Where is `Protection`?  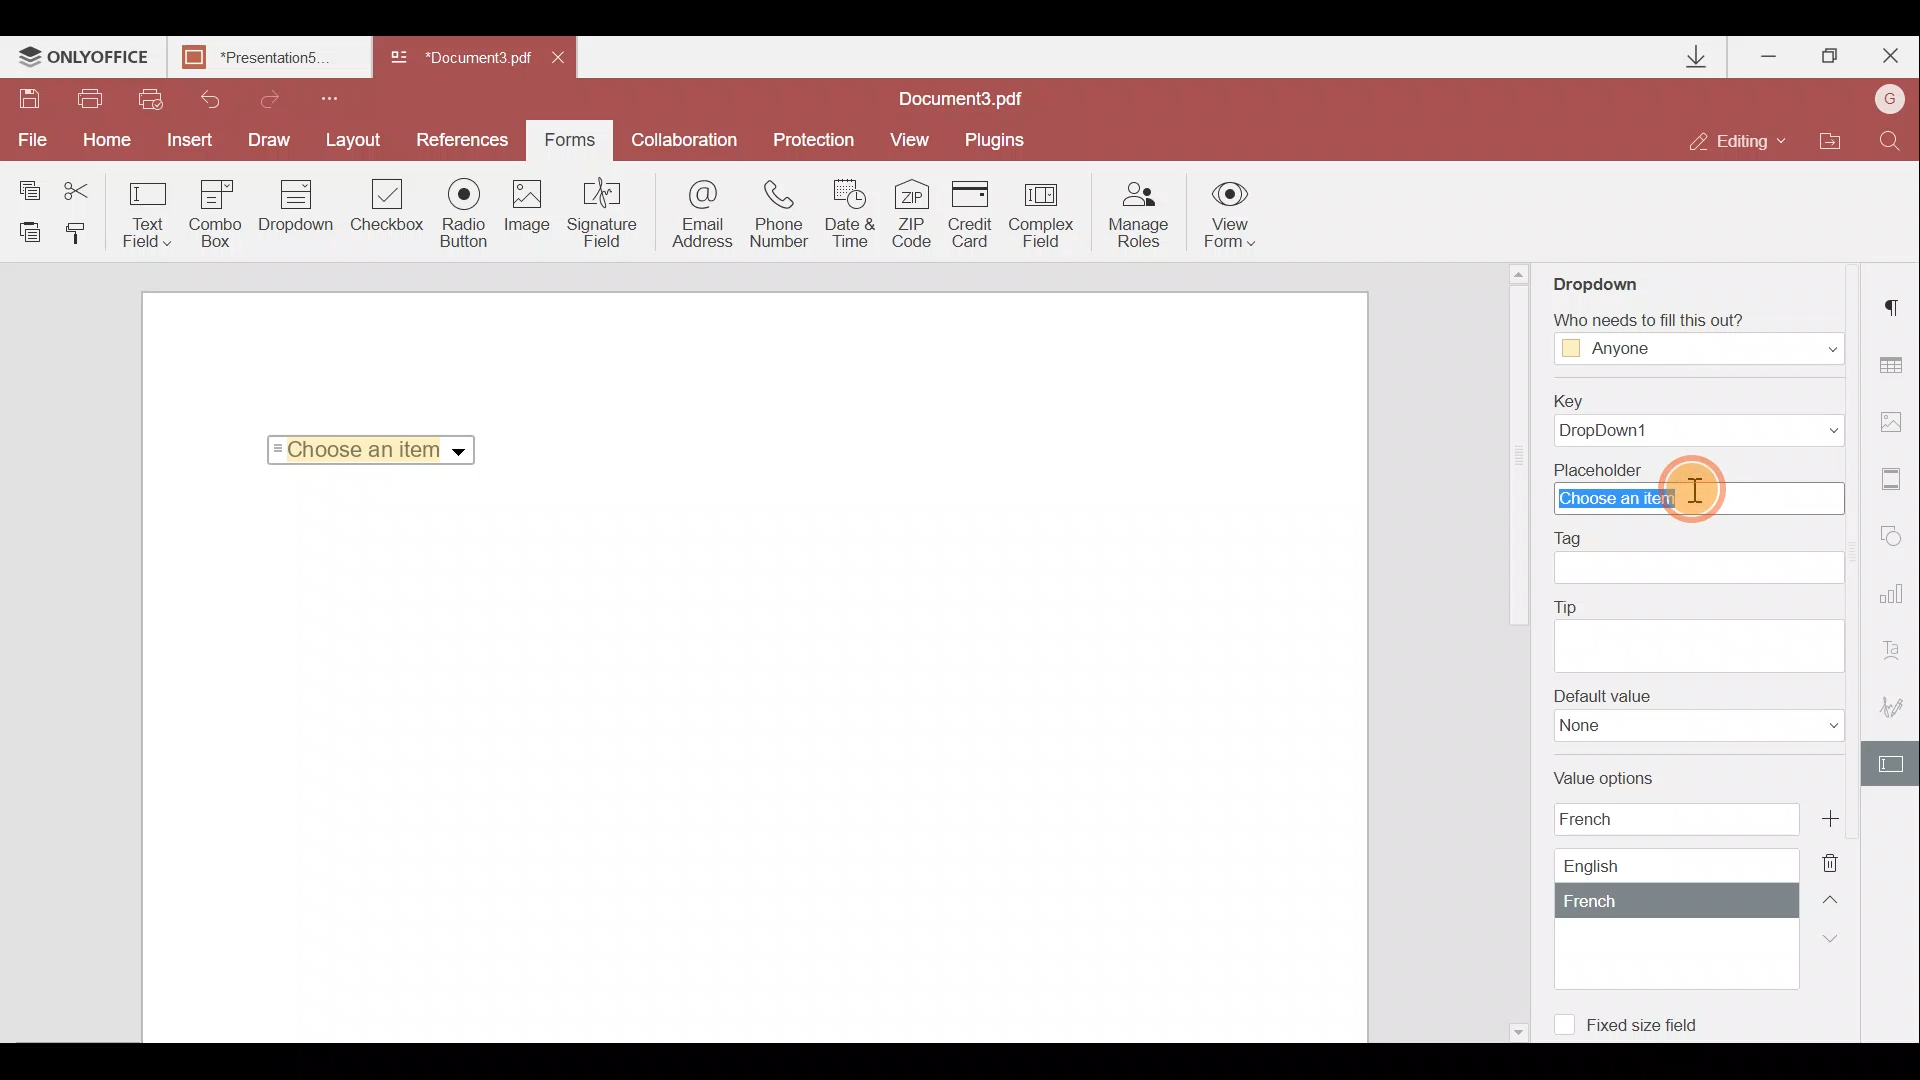 Protection is located at coordinates (811, 138).